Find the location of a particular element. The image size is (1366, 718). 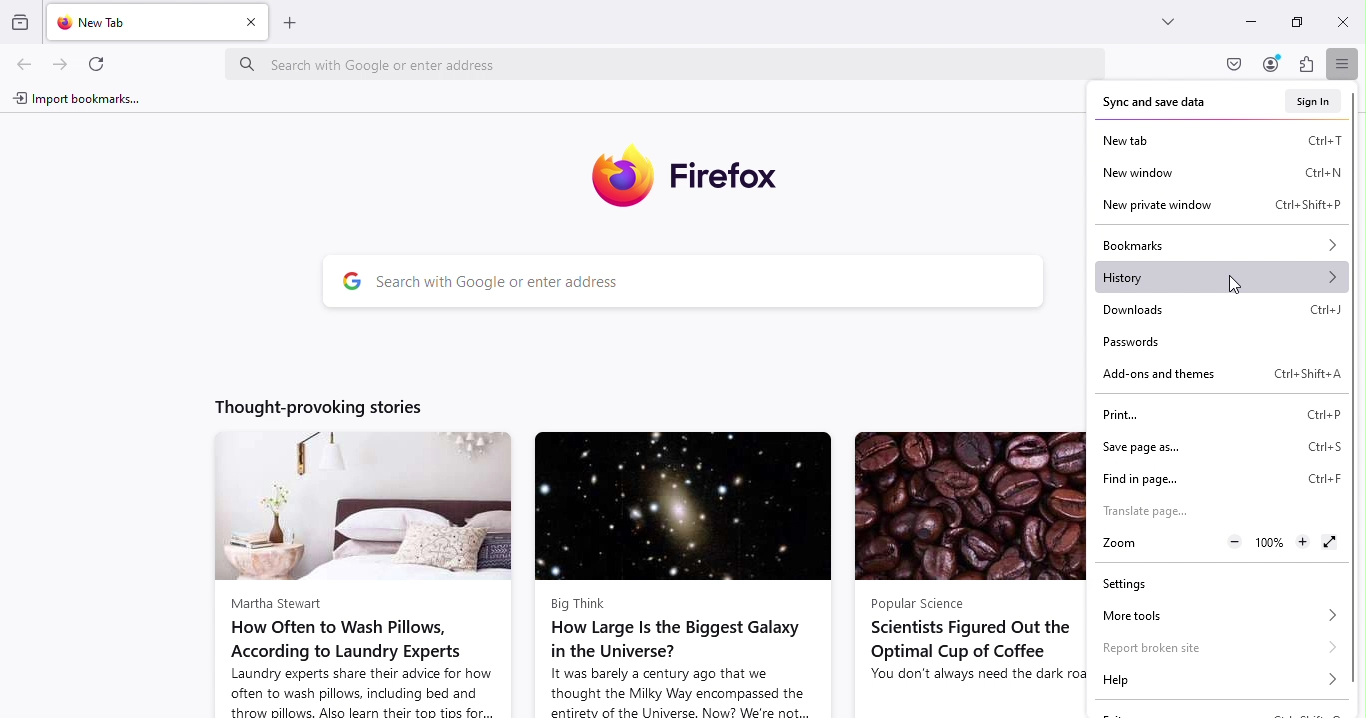

Reset zoom level is located at coordinates (1268, 545).